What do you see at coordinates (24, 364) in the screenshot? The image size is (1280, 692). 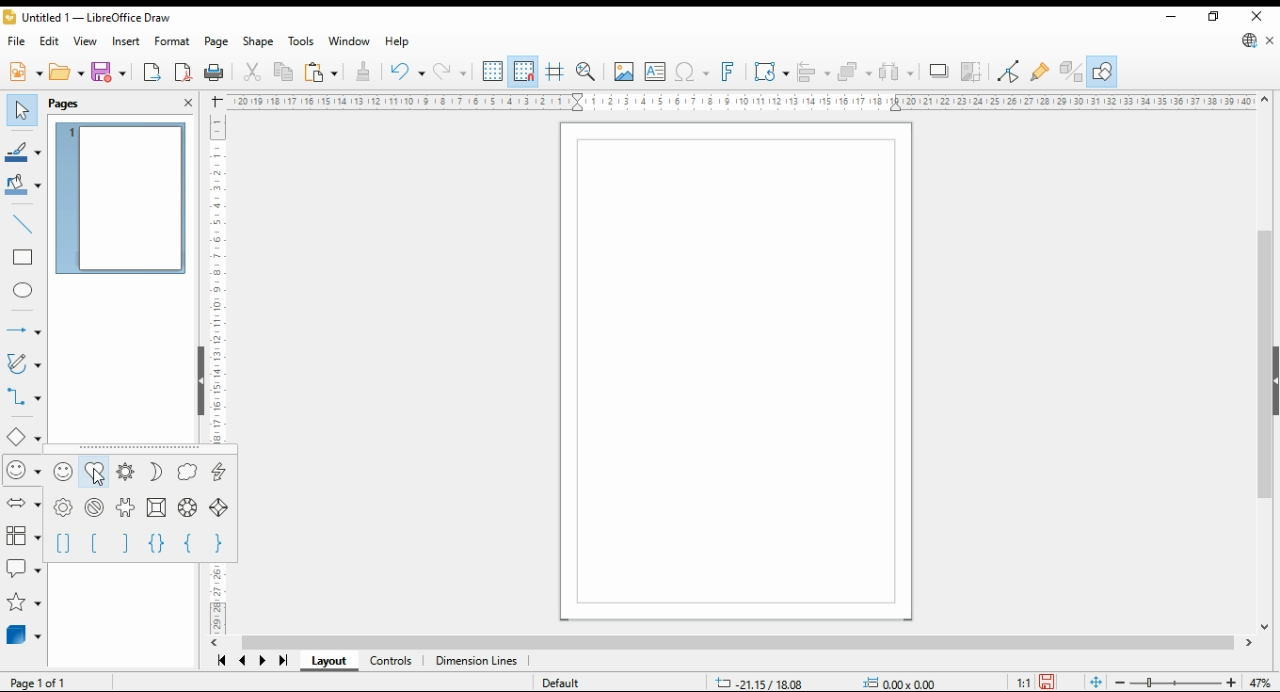 I see `curves and polygons` at bounding box center [24, 364].